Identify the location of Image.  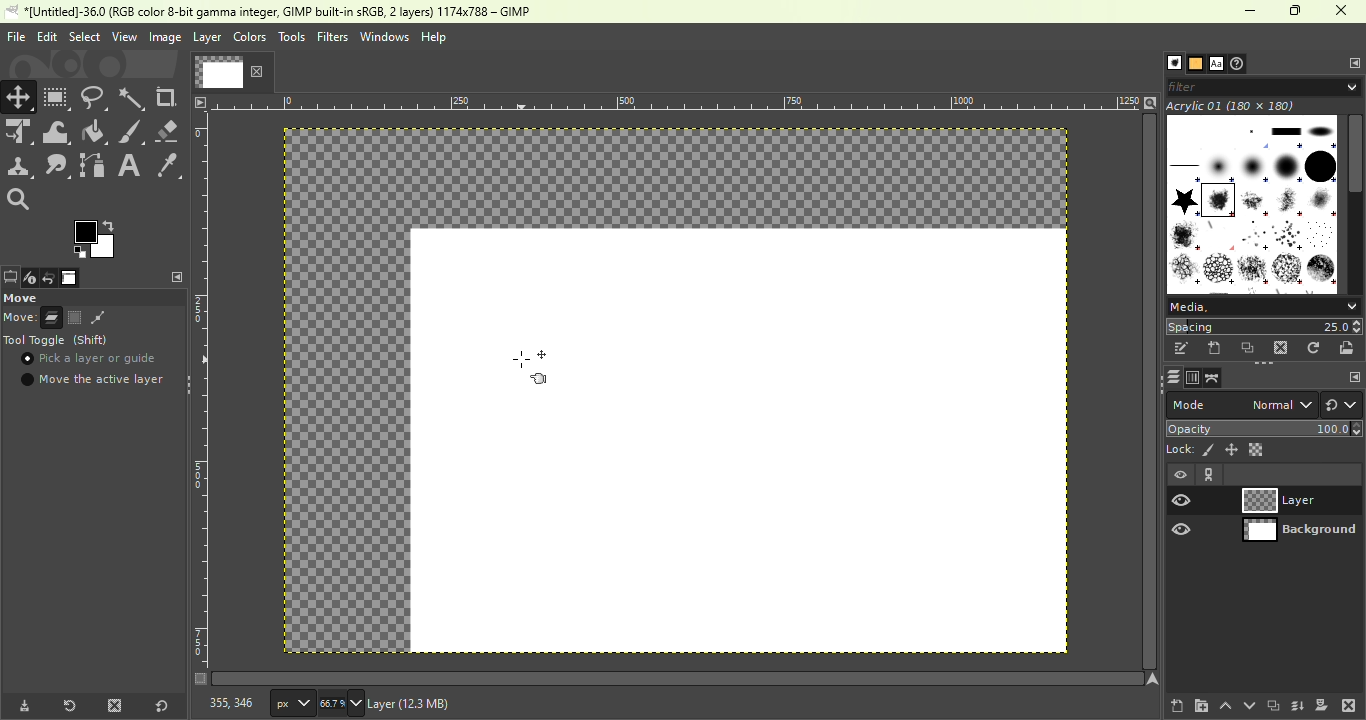
(163, 37).